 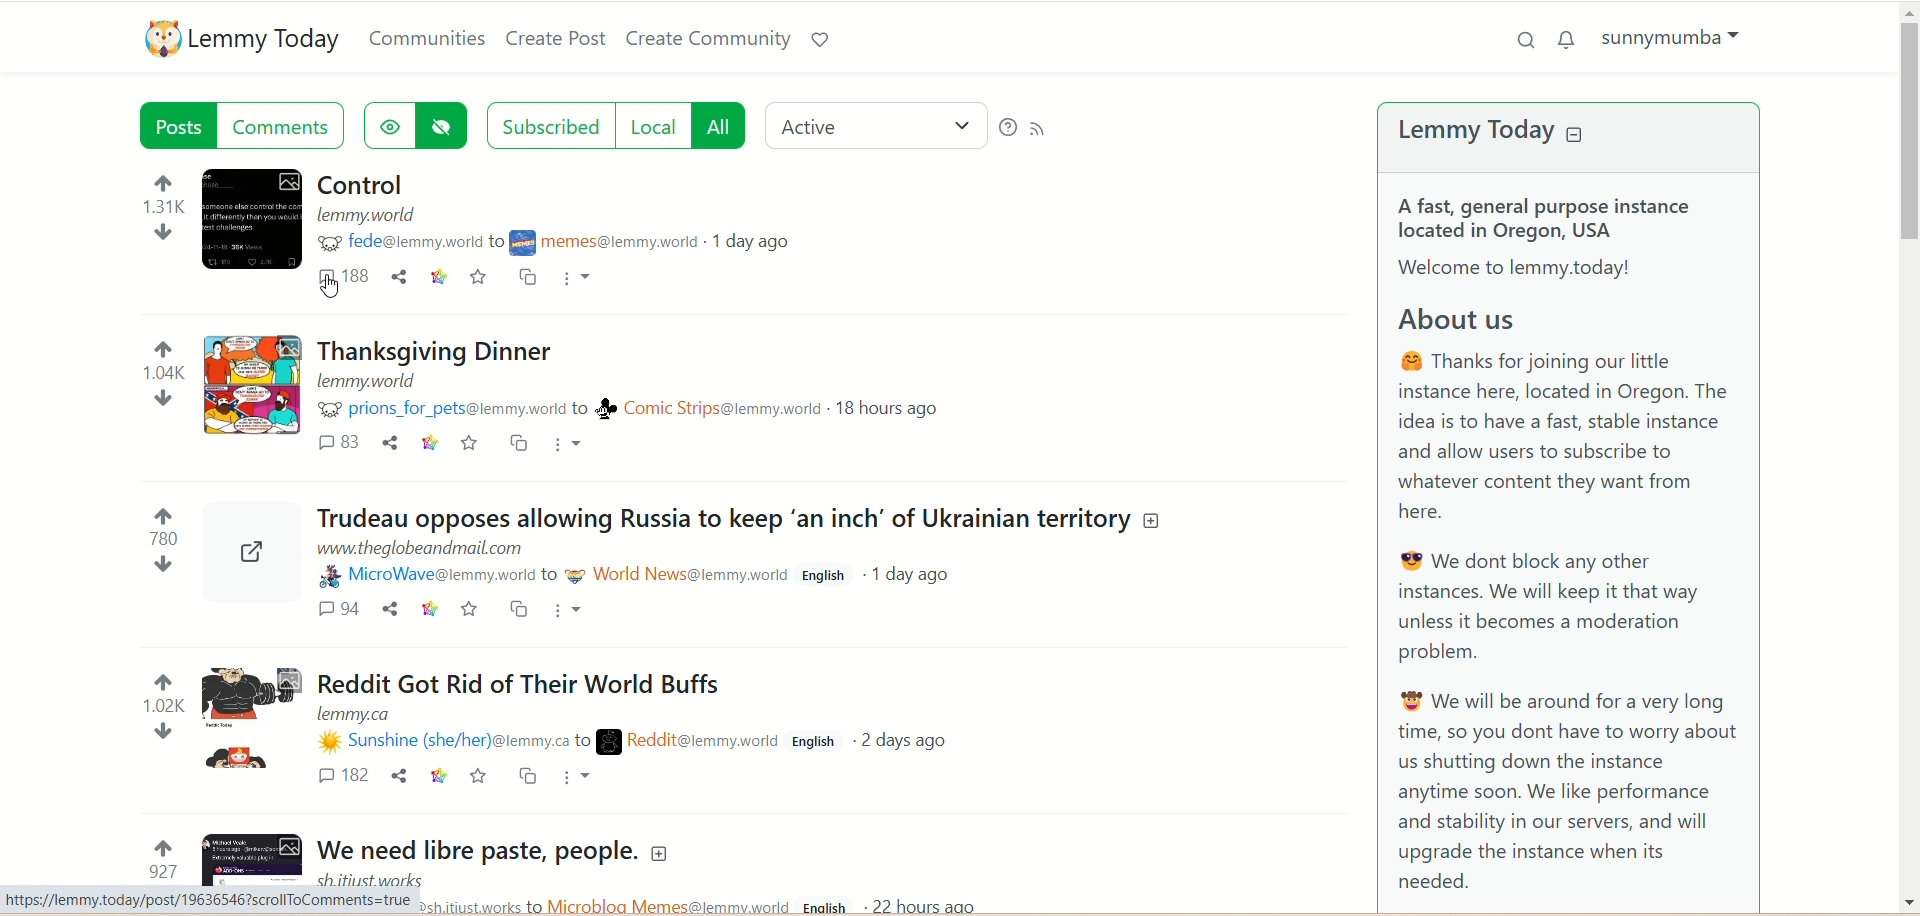 I want to click on cross post, so click(x=532, y=277).